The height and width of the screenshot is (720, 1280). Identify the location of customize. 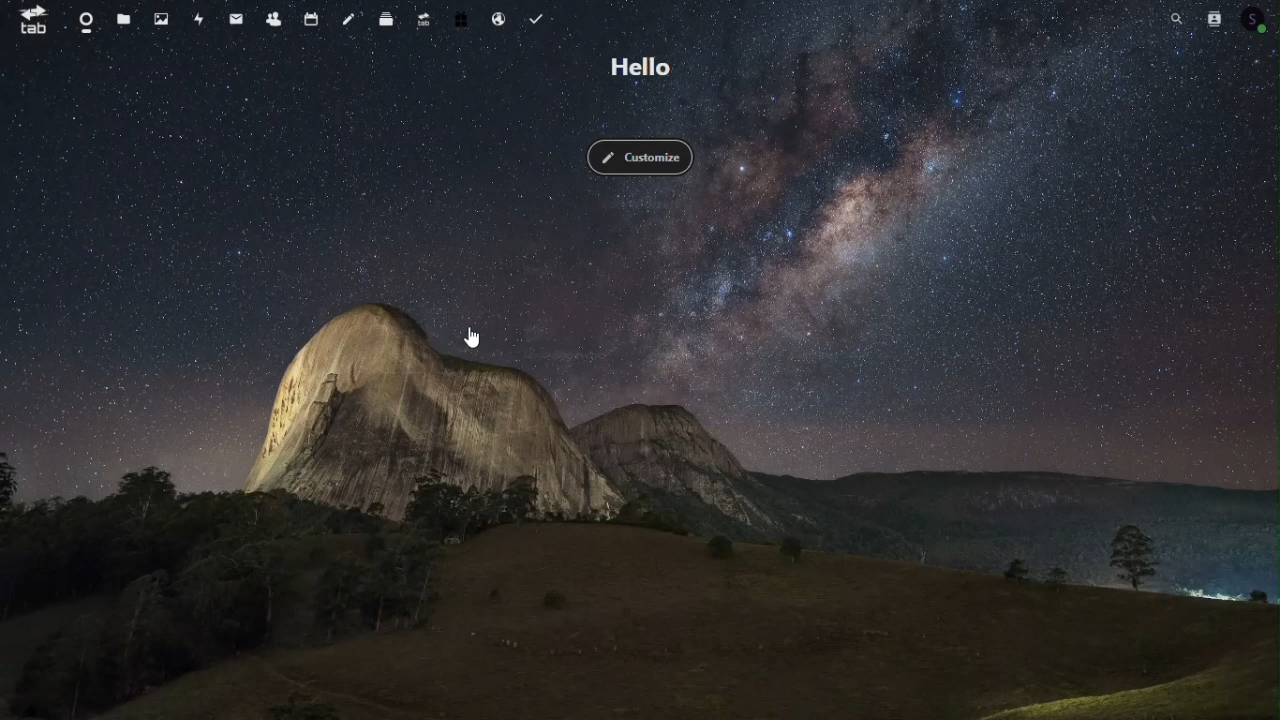
(648, 161).